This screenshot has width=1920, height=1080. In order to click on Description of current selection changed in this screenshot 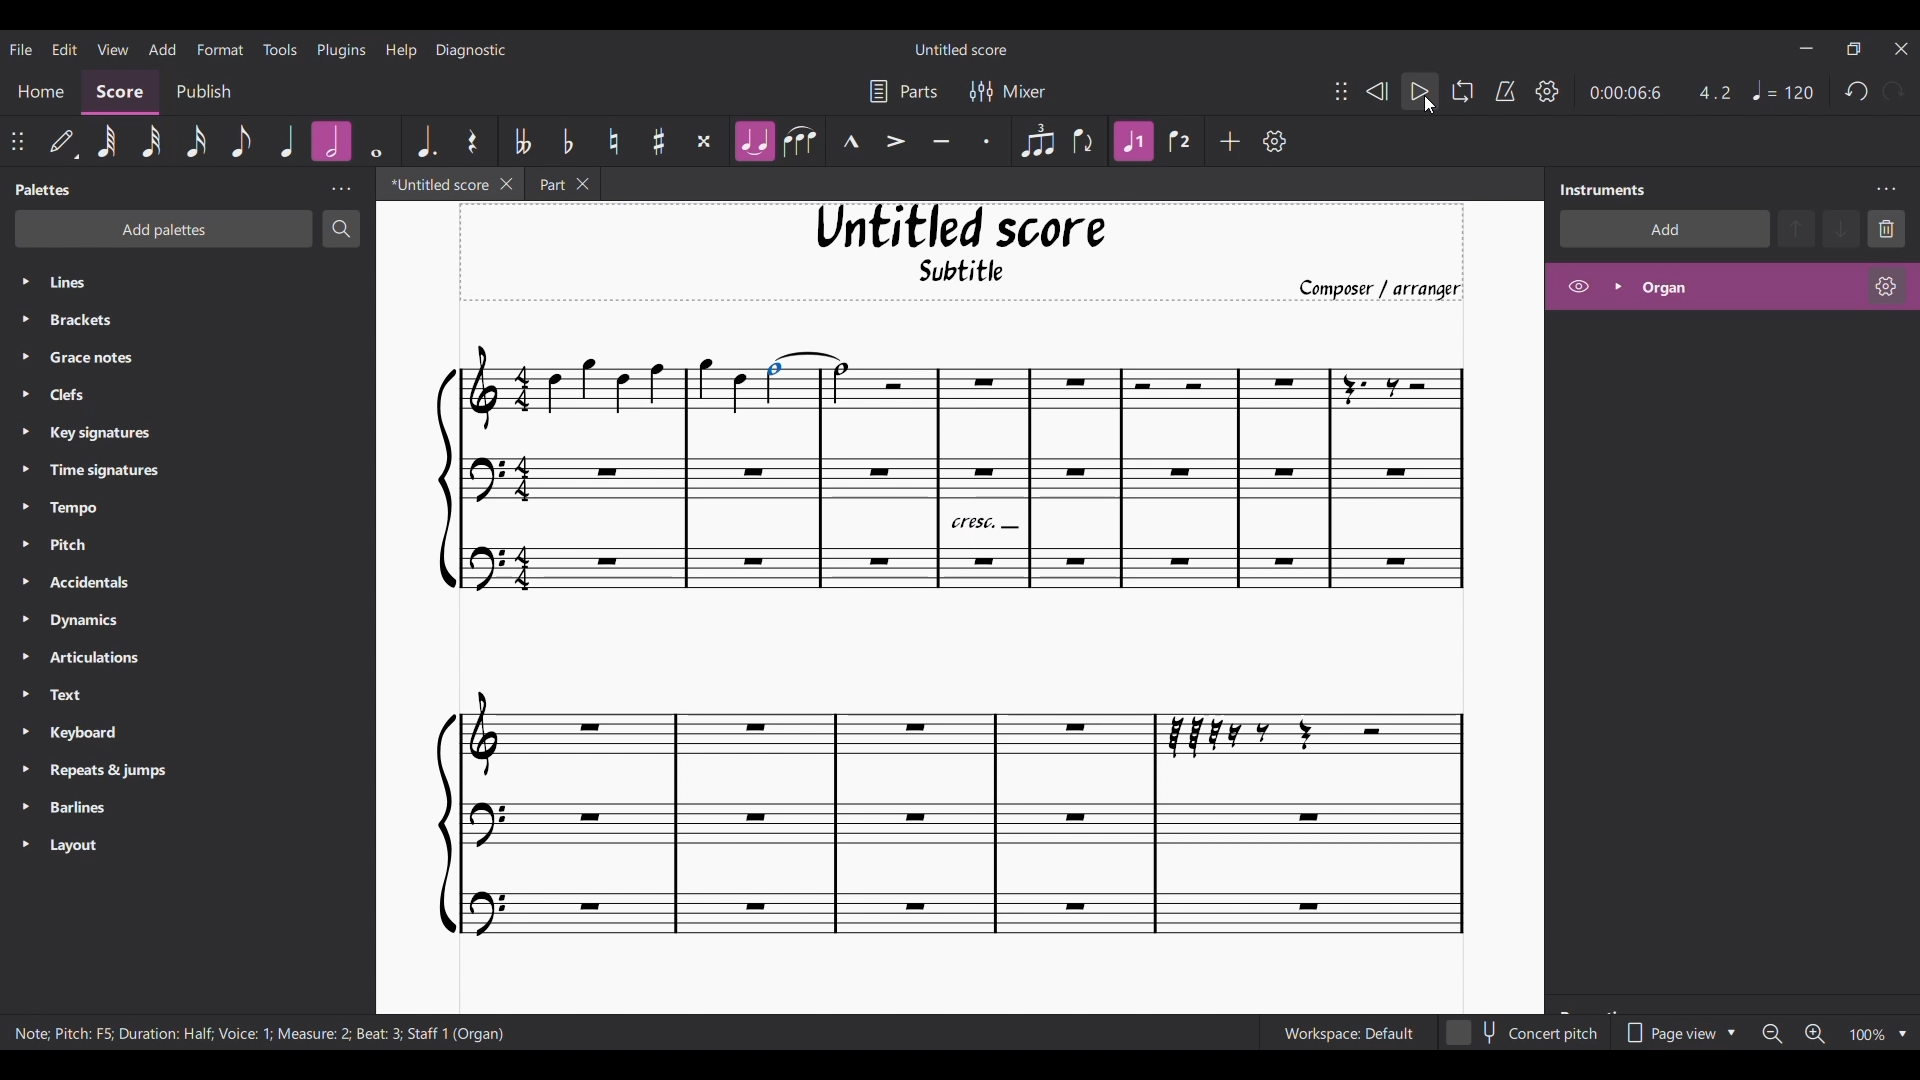, I will do `click(259, 1033)`.